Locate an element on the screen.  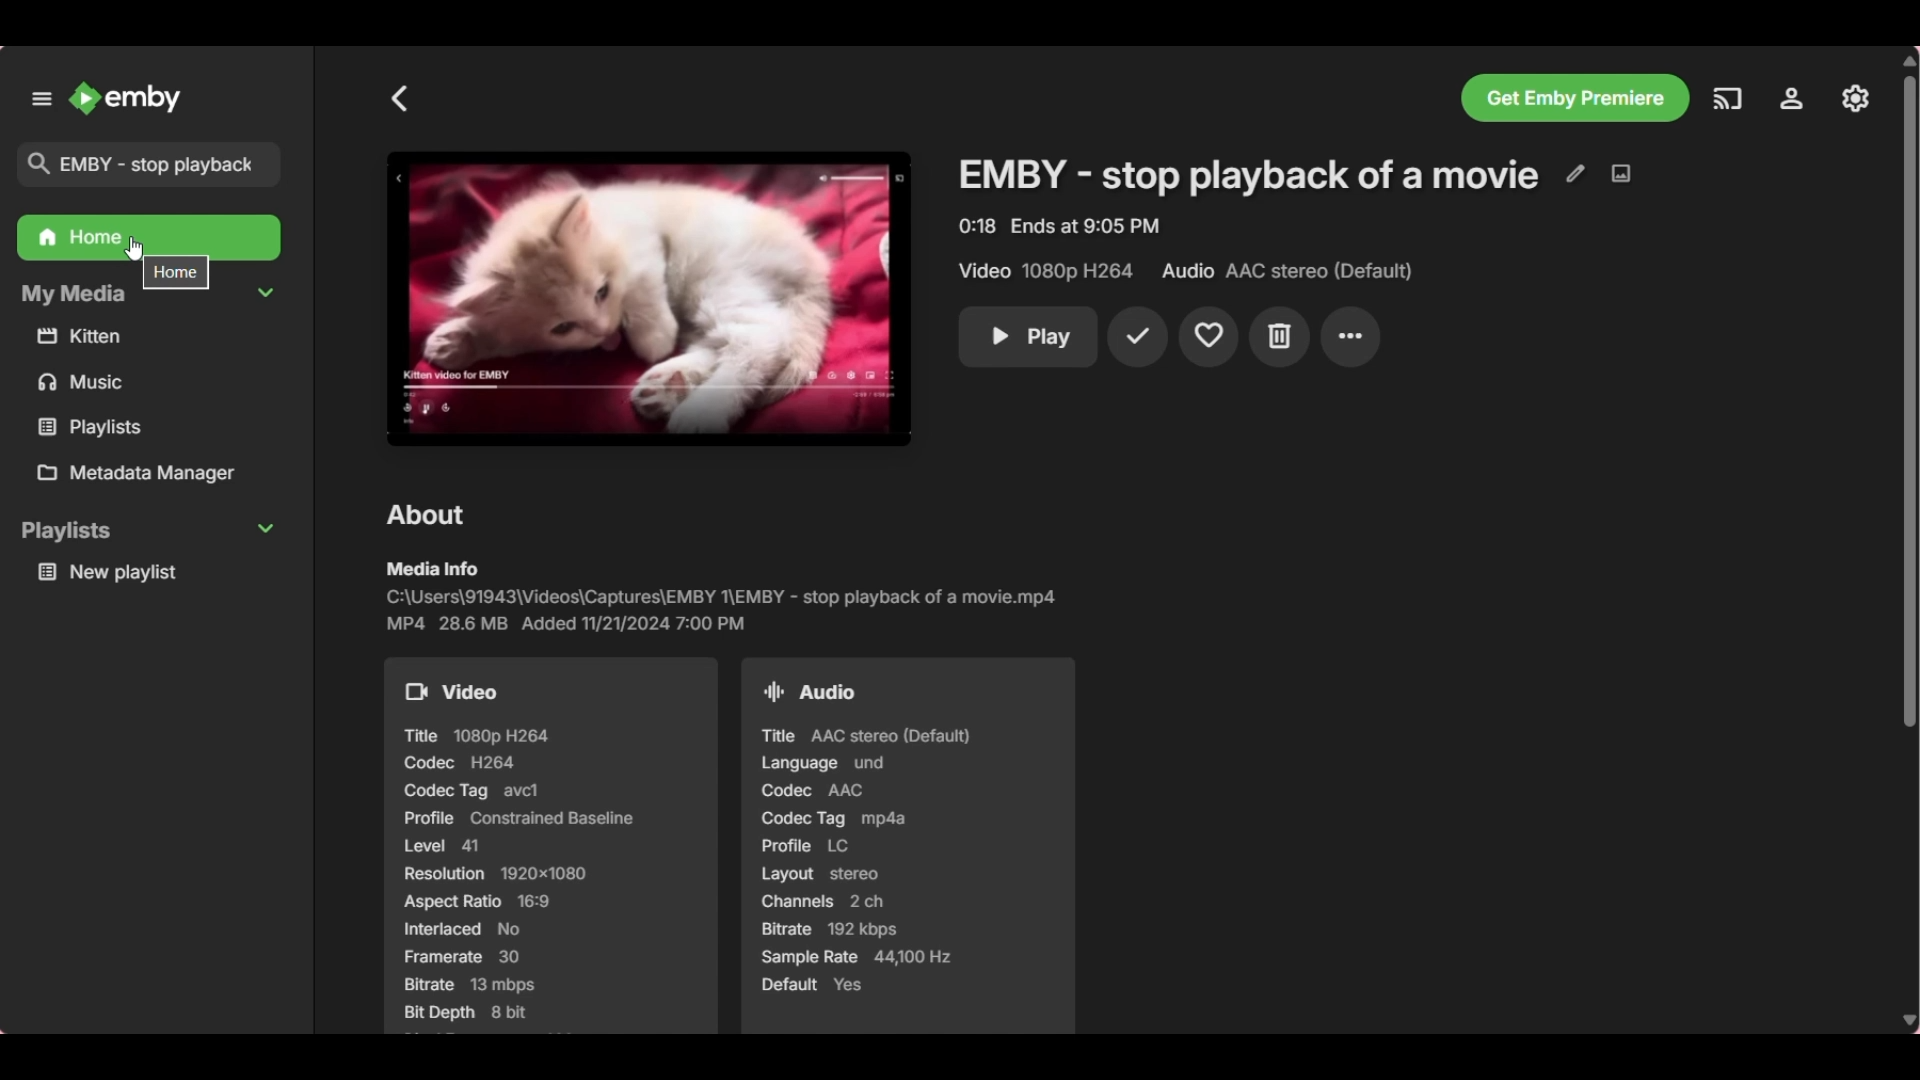
Mark played is located at coordinates (1140, 338).